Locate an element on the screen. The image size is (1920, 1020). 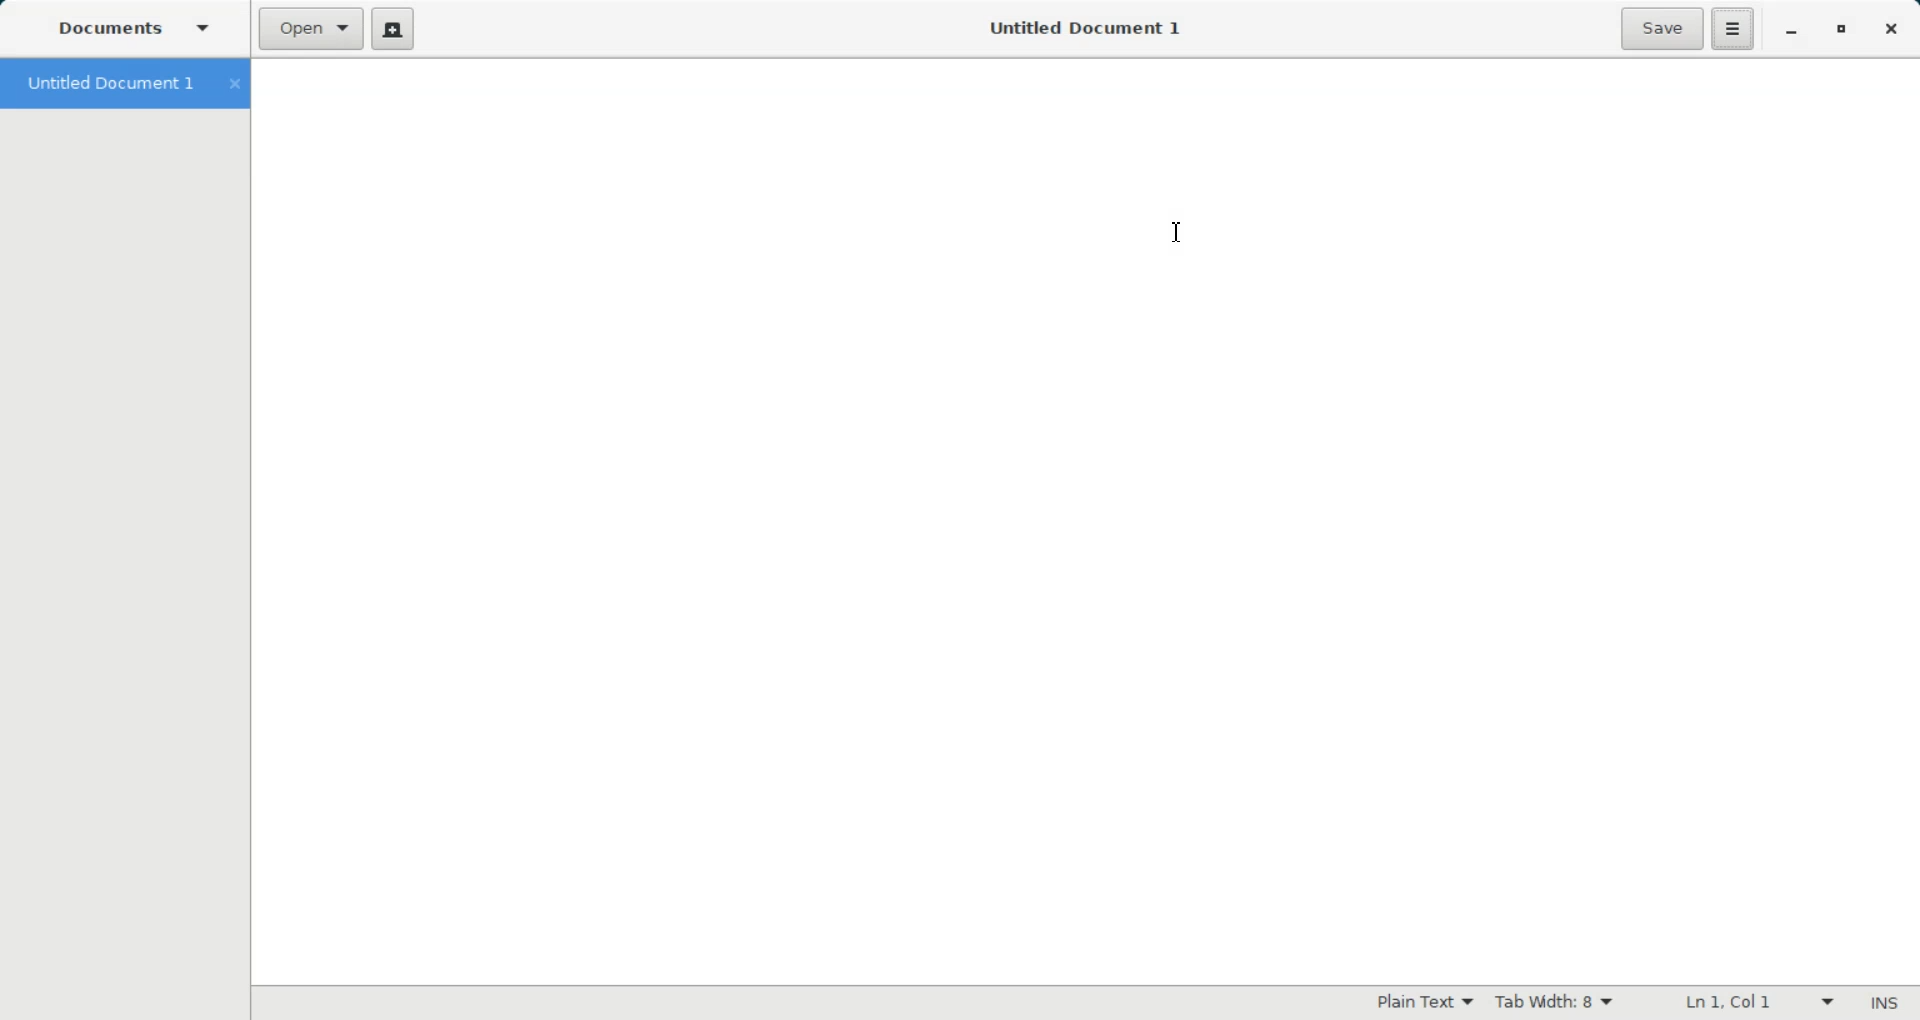
Line Column is located at coordinates (1747, 1003).